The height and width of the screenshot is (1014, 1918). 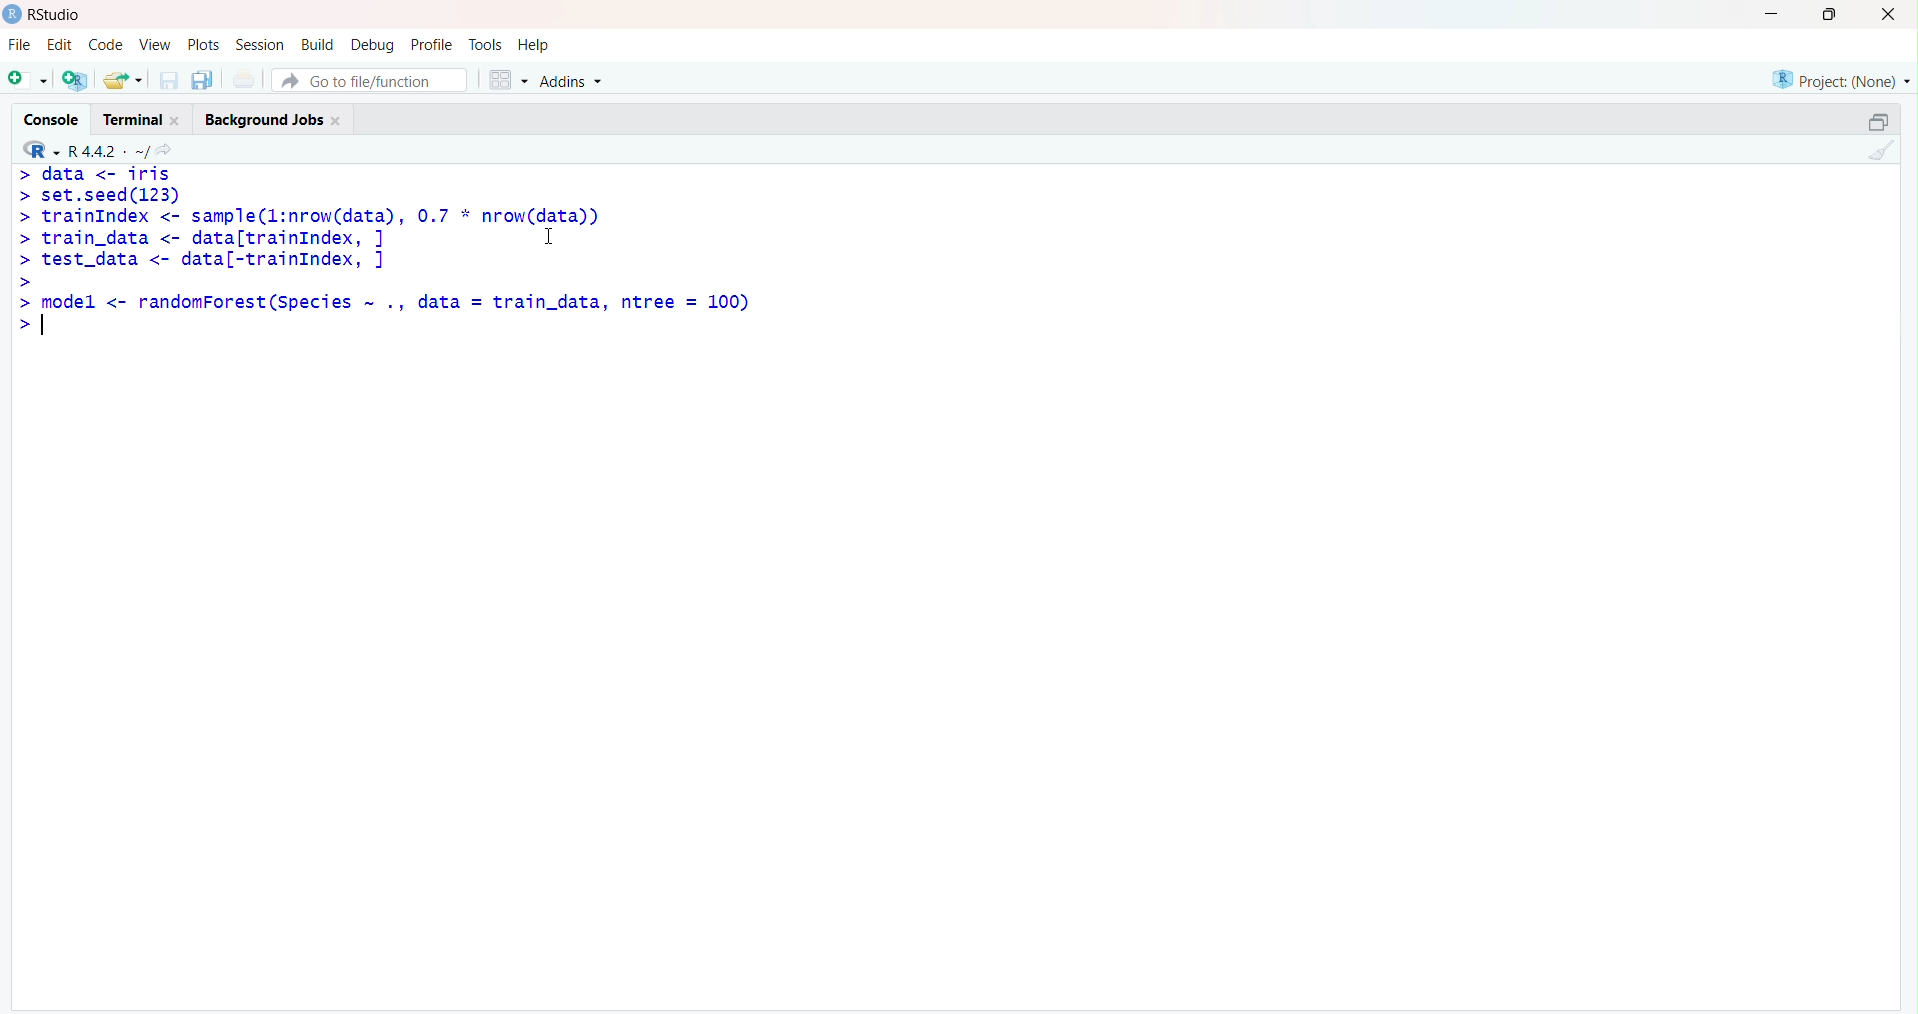 What do you see at coordinates (1828, 15) in the screenshot?
I see `Maximize` at bounding box center [1828, 15].